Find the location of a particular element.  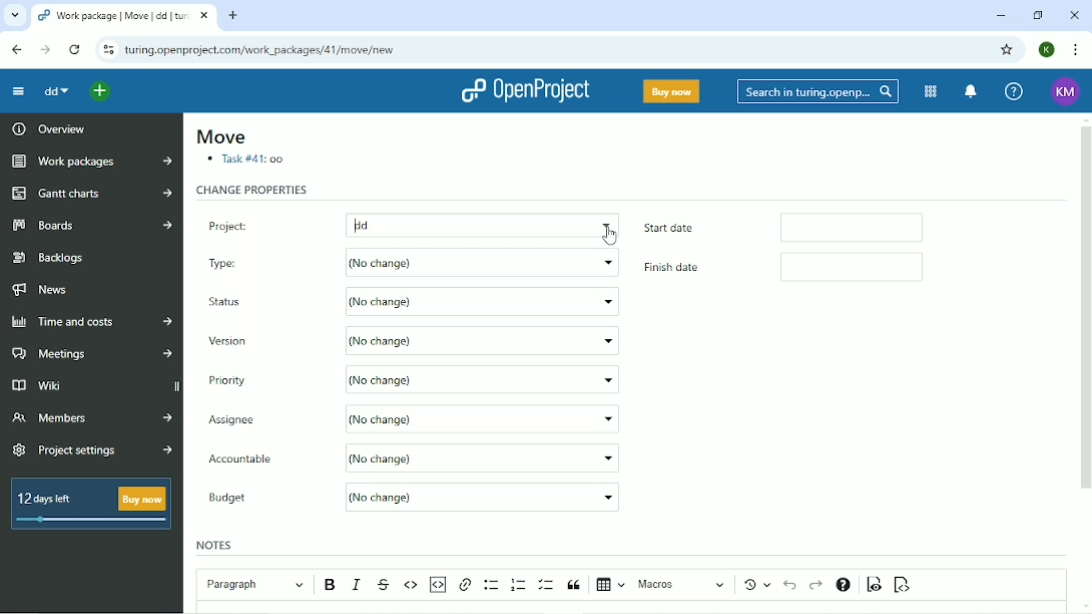

Gantt charts is located at coordinates (92, 194).